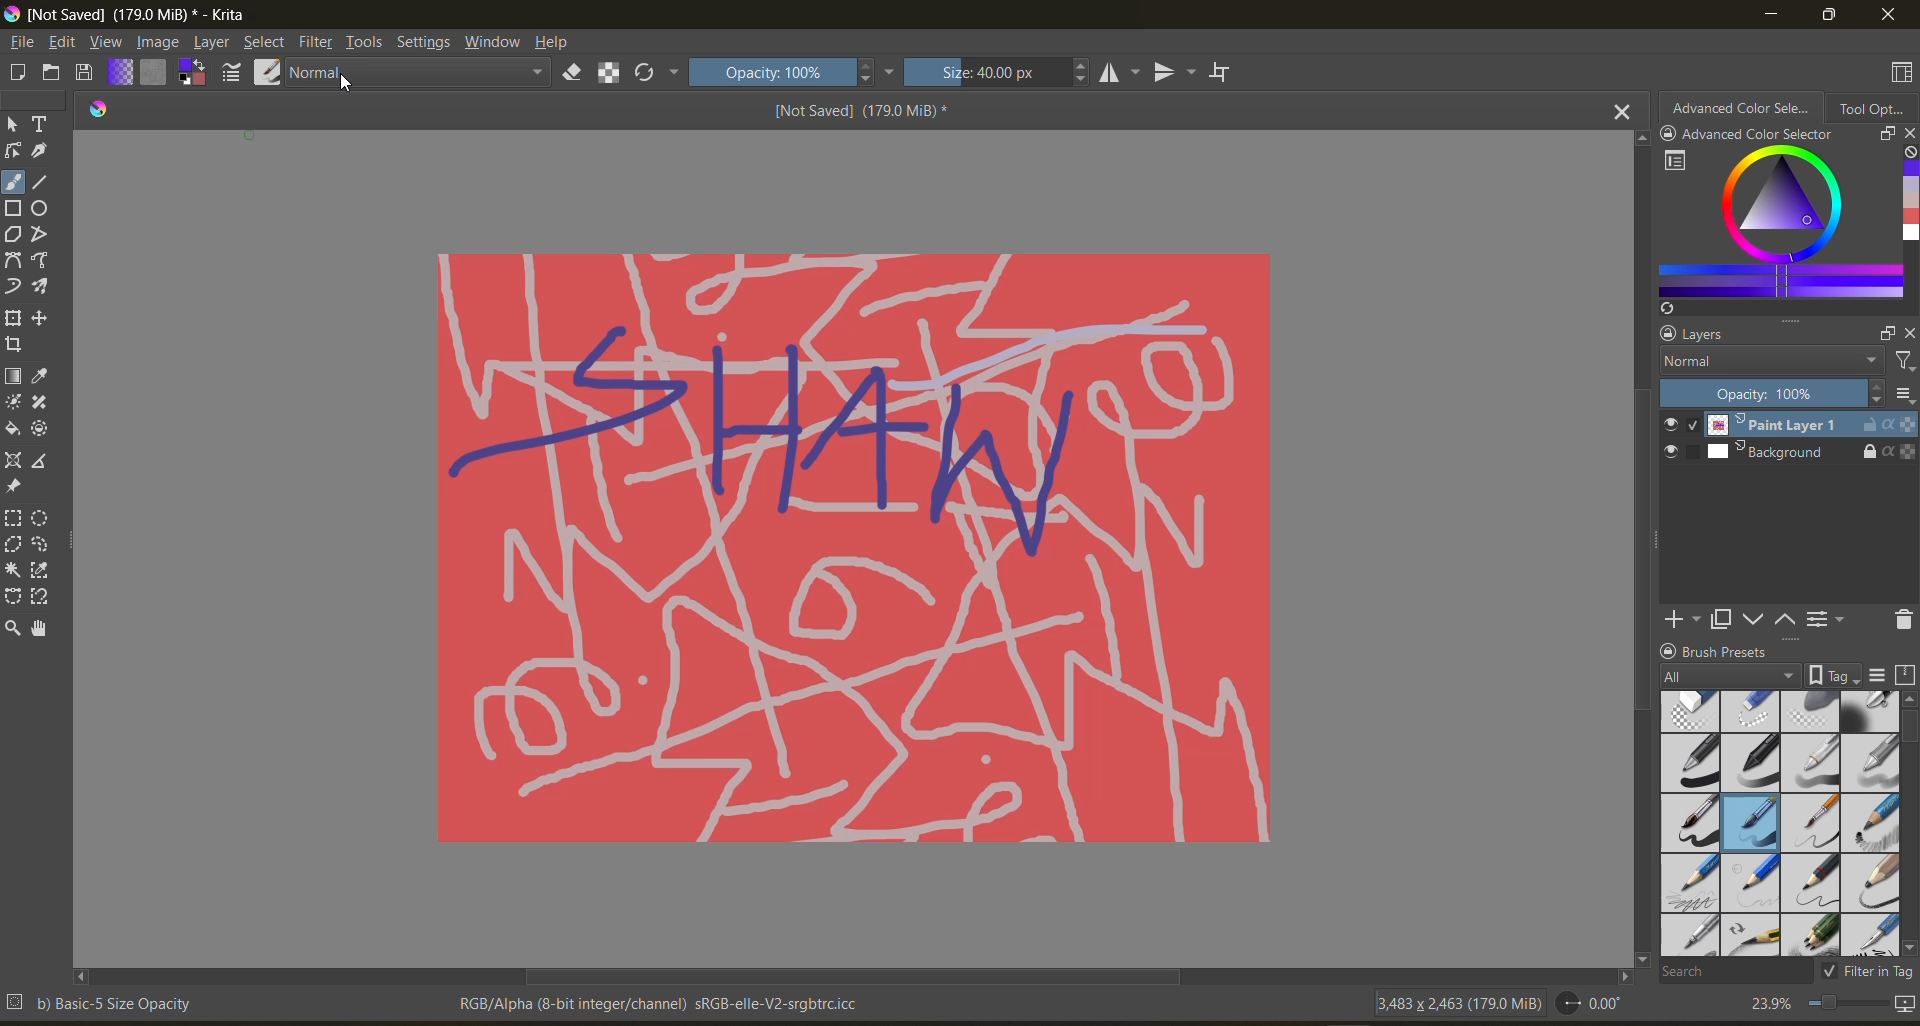 The width and height of the screenshot is (1920, 1026). Describe the element at coordinates (1889, 15) in the screenshot. I see `close` at that location.